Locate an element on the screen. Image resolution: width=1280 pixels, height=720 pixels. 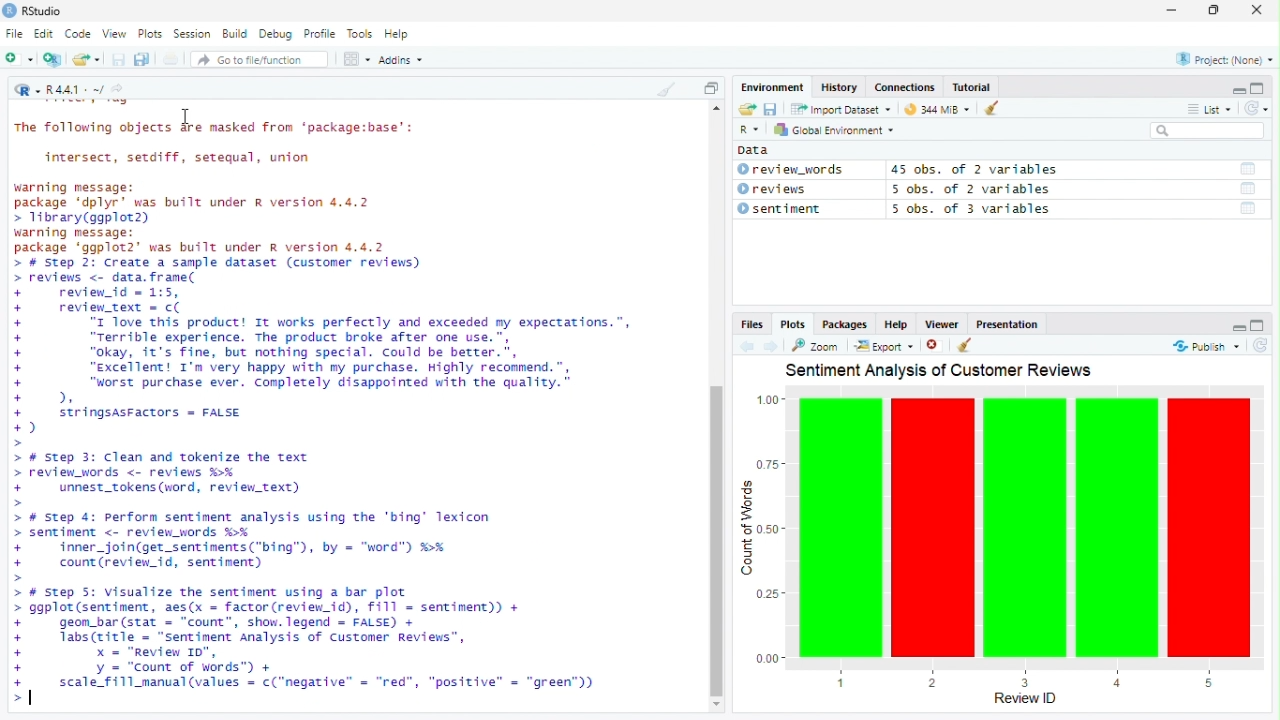
Add new file is located at coordinates (18, 57).